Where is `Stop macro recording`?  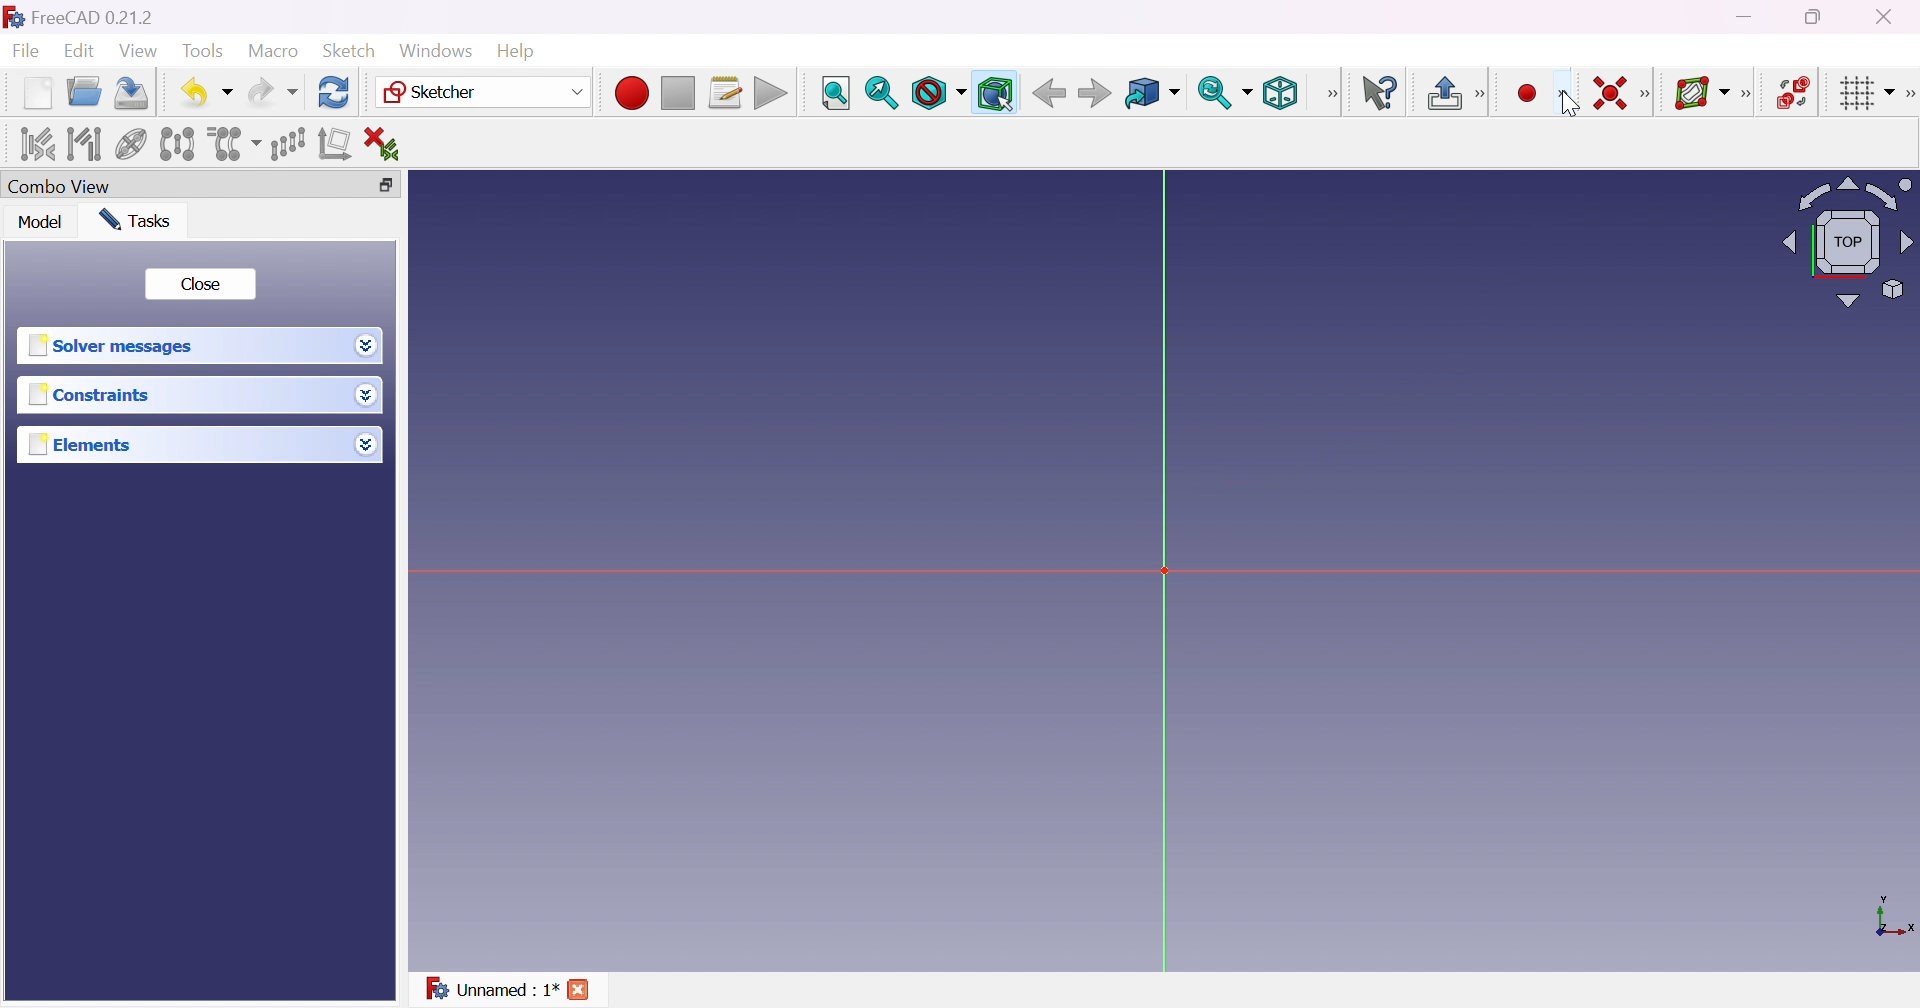
Stop macro recording is located at coordinates (676, 94).